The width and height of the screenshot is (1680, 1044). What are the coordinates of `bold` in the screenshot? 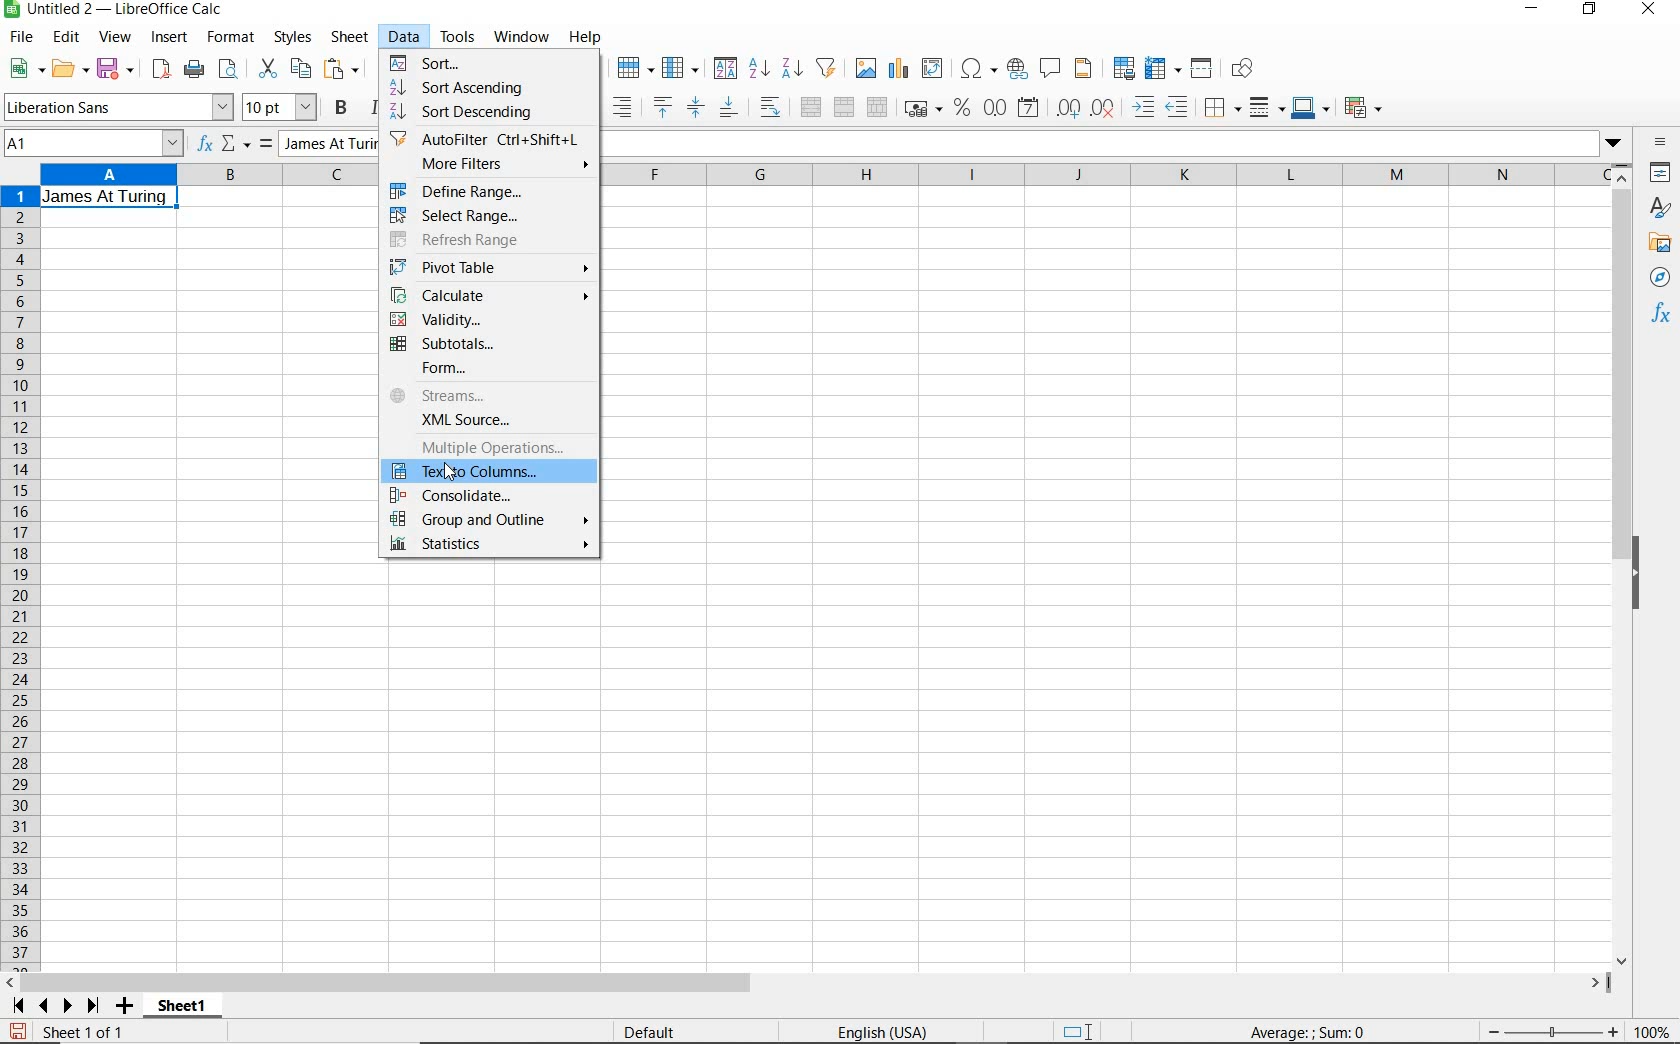 It's located at (342, 108).